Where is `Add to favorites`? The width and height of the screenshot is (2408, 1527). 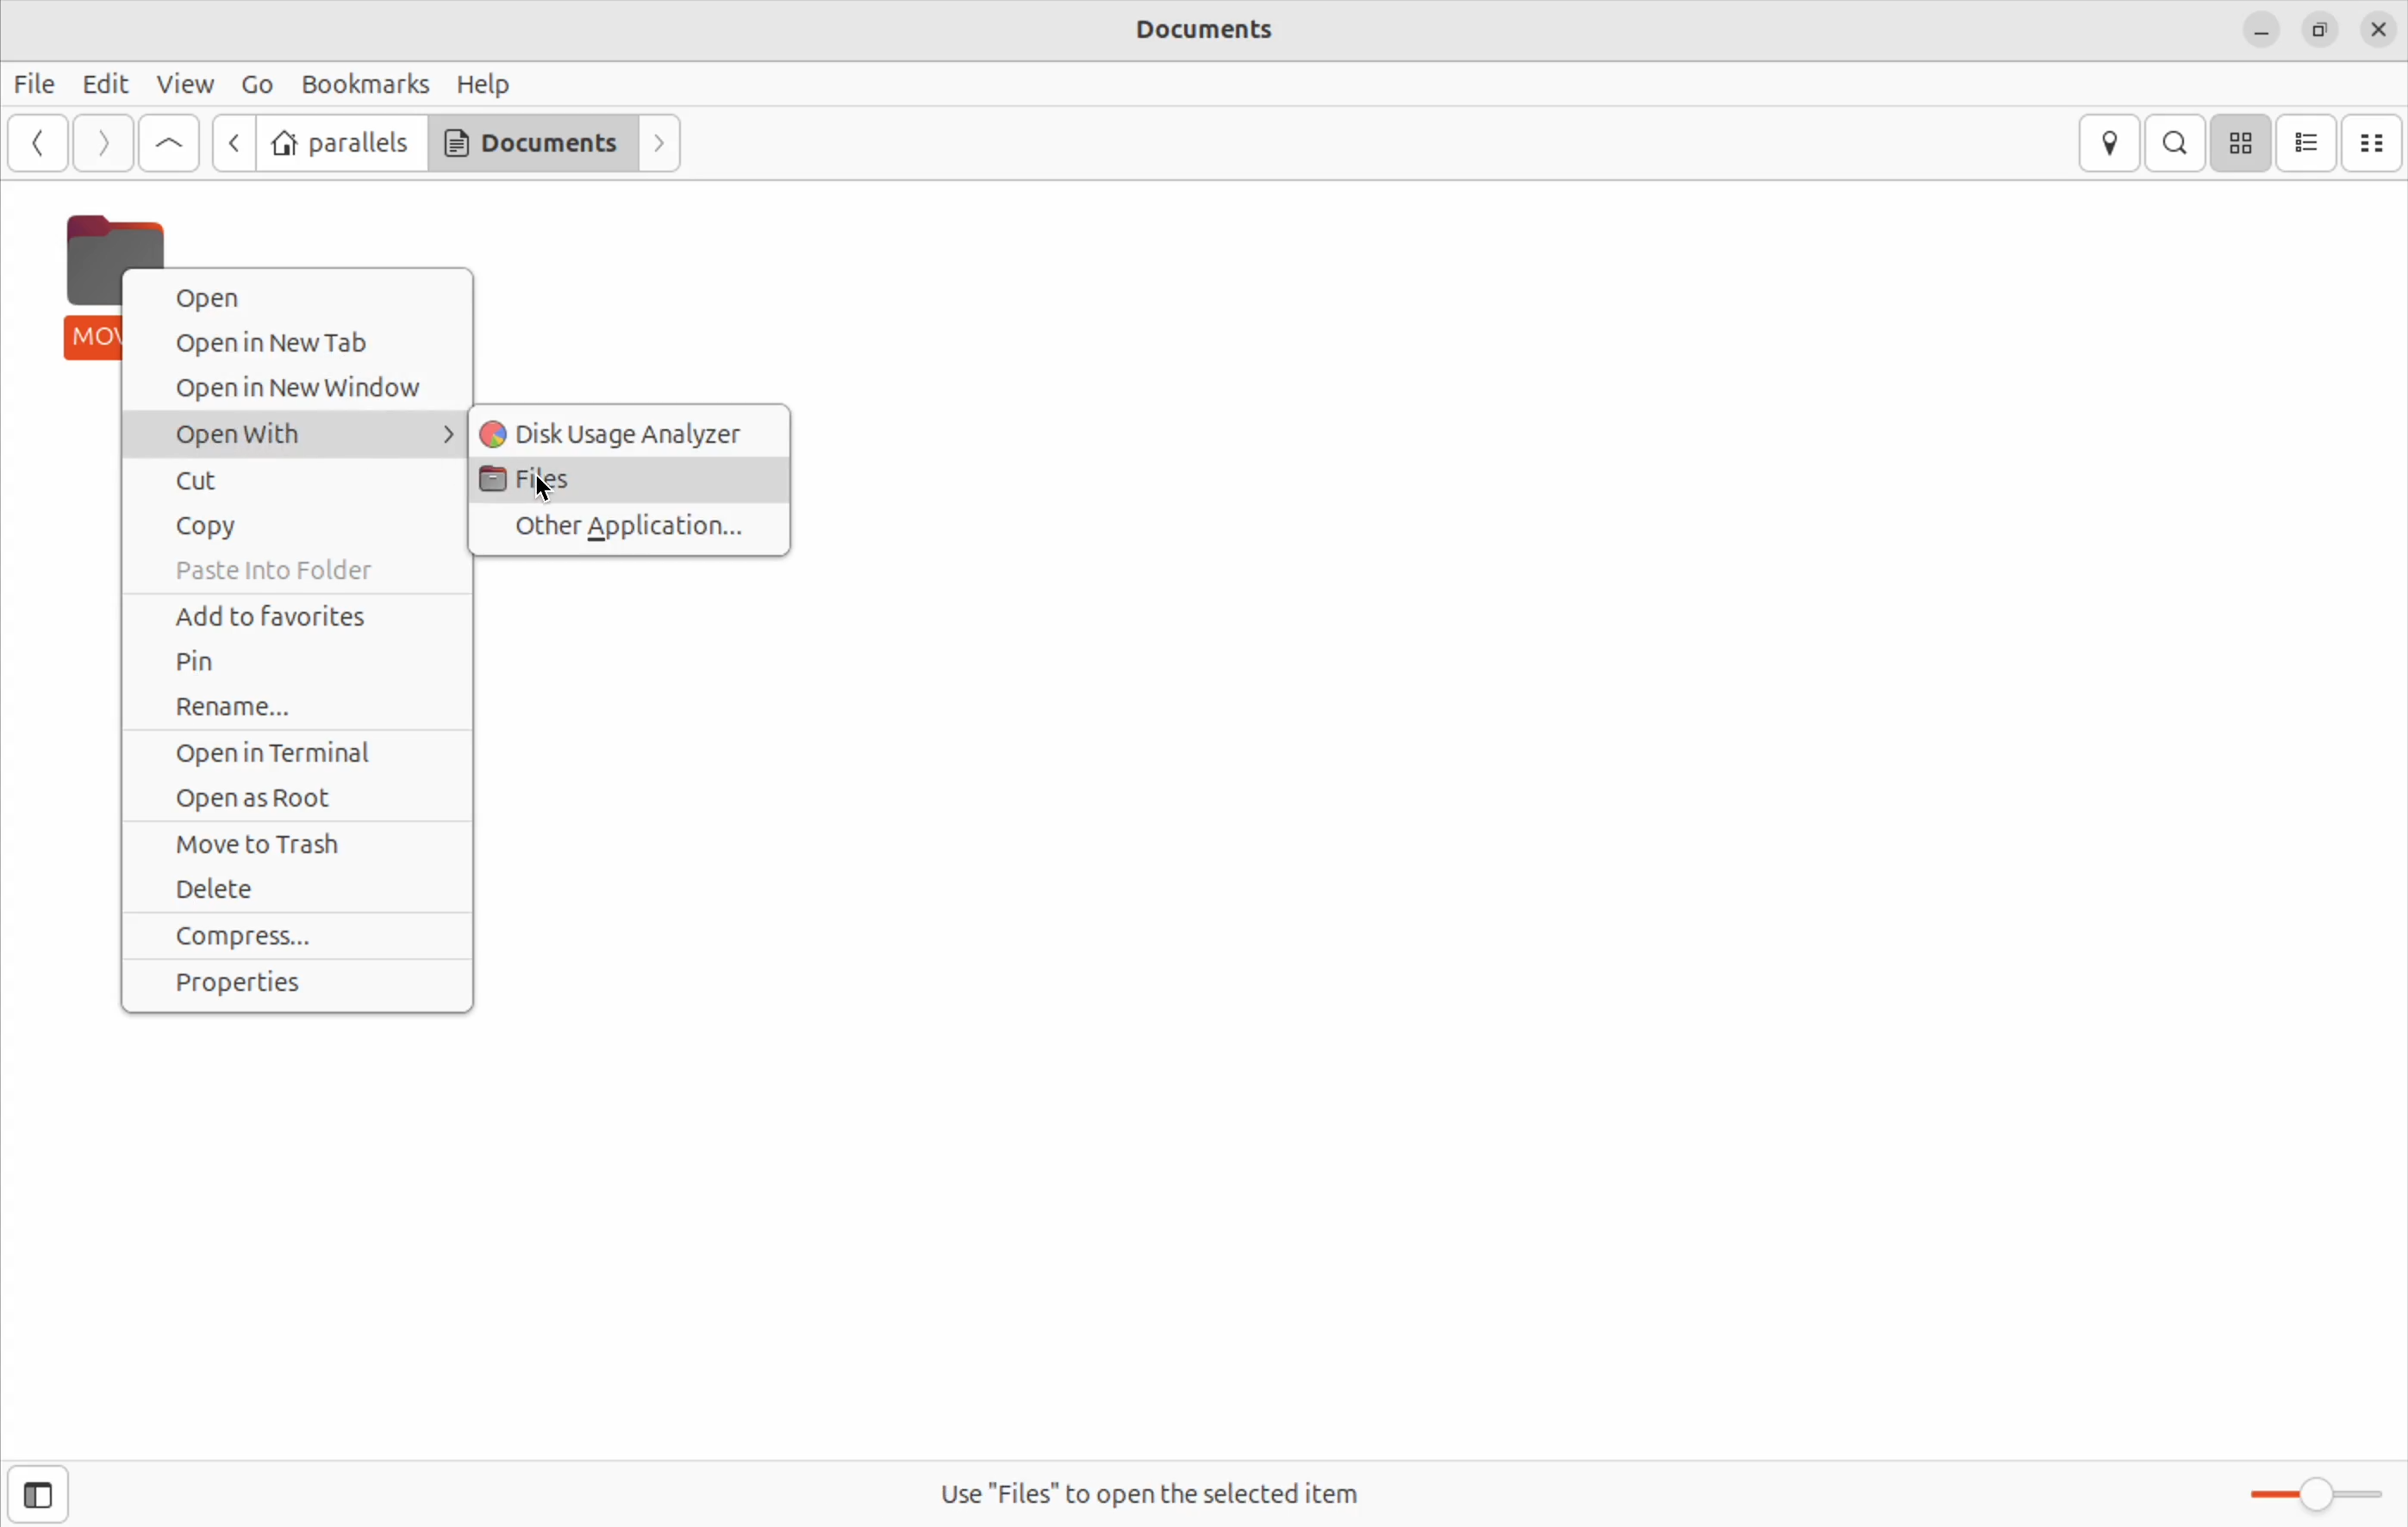
Add to favorites is located at coordinates (294, 613).